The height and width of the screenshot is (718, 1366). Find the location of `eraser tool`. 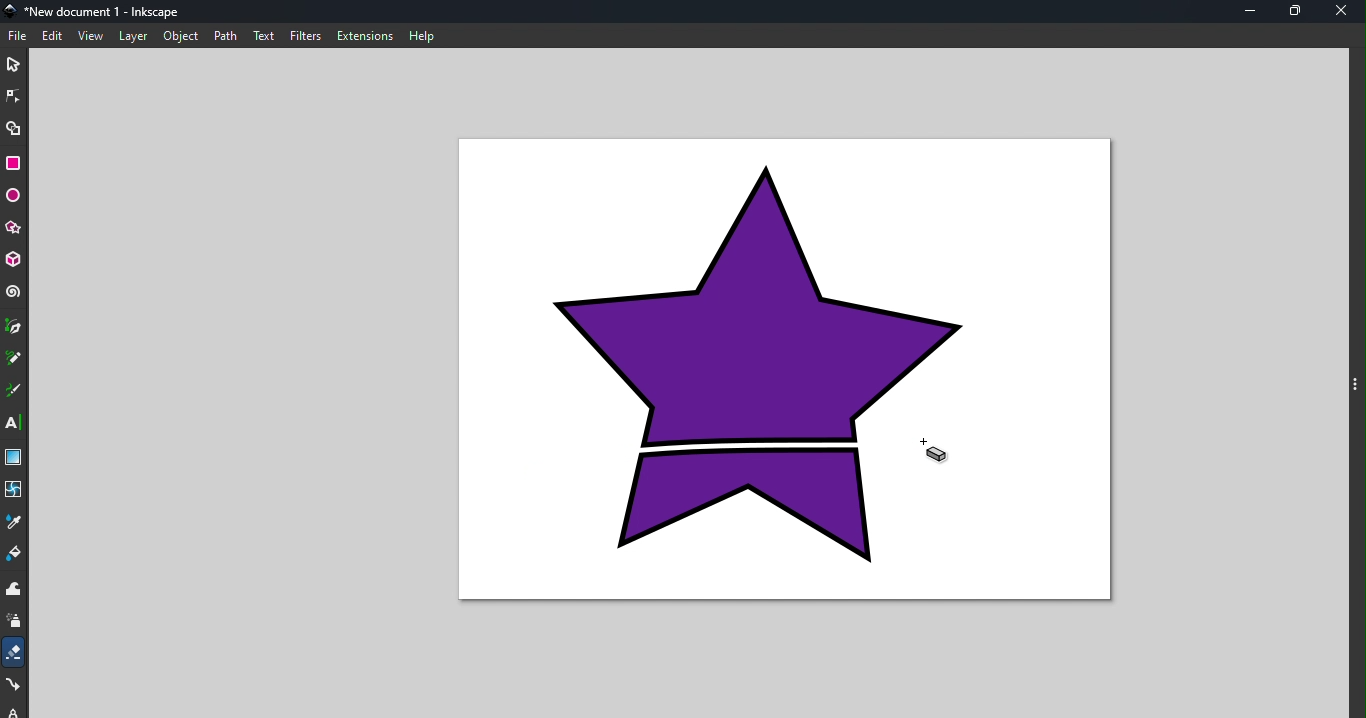

eraser tool is located at coordinates (15, 652).